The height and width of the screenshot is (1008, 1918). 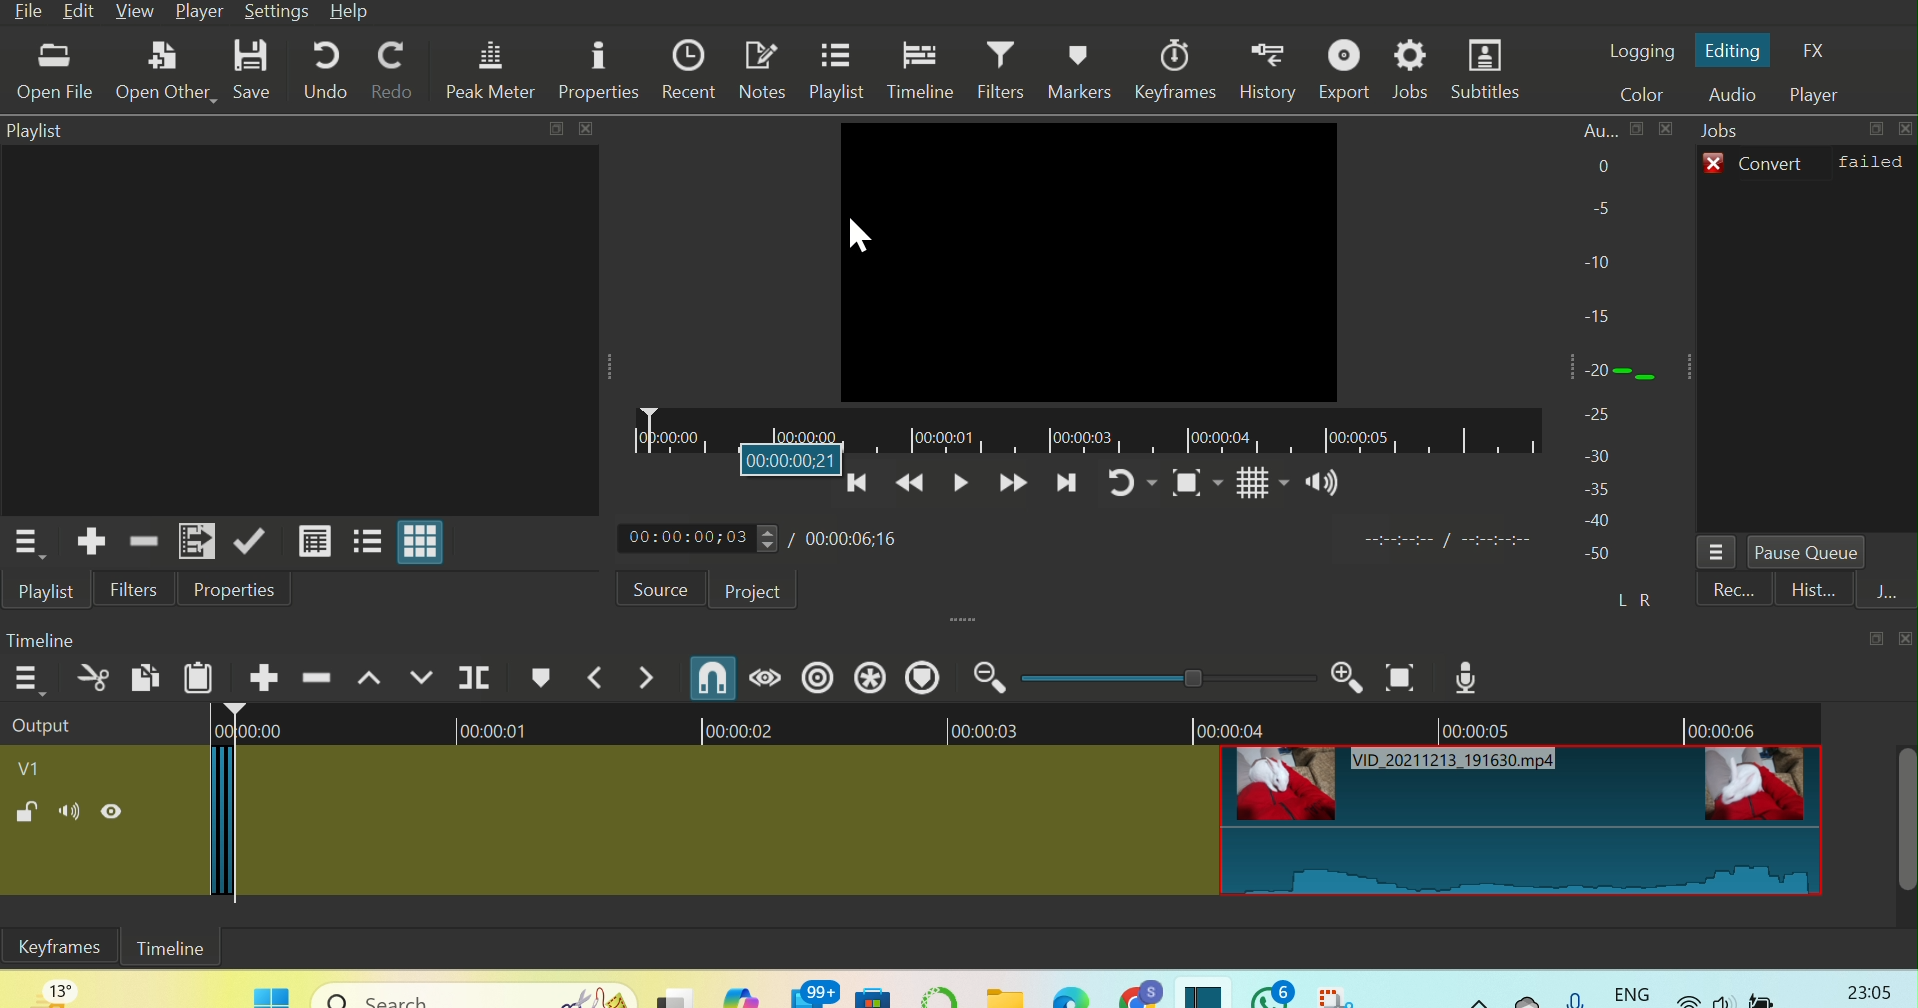 What do you see at coordinates (870, 679) in the screenshot?
I see `Creaye Edit Marker` at bounding box center [870, 679].